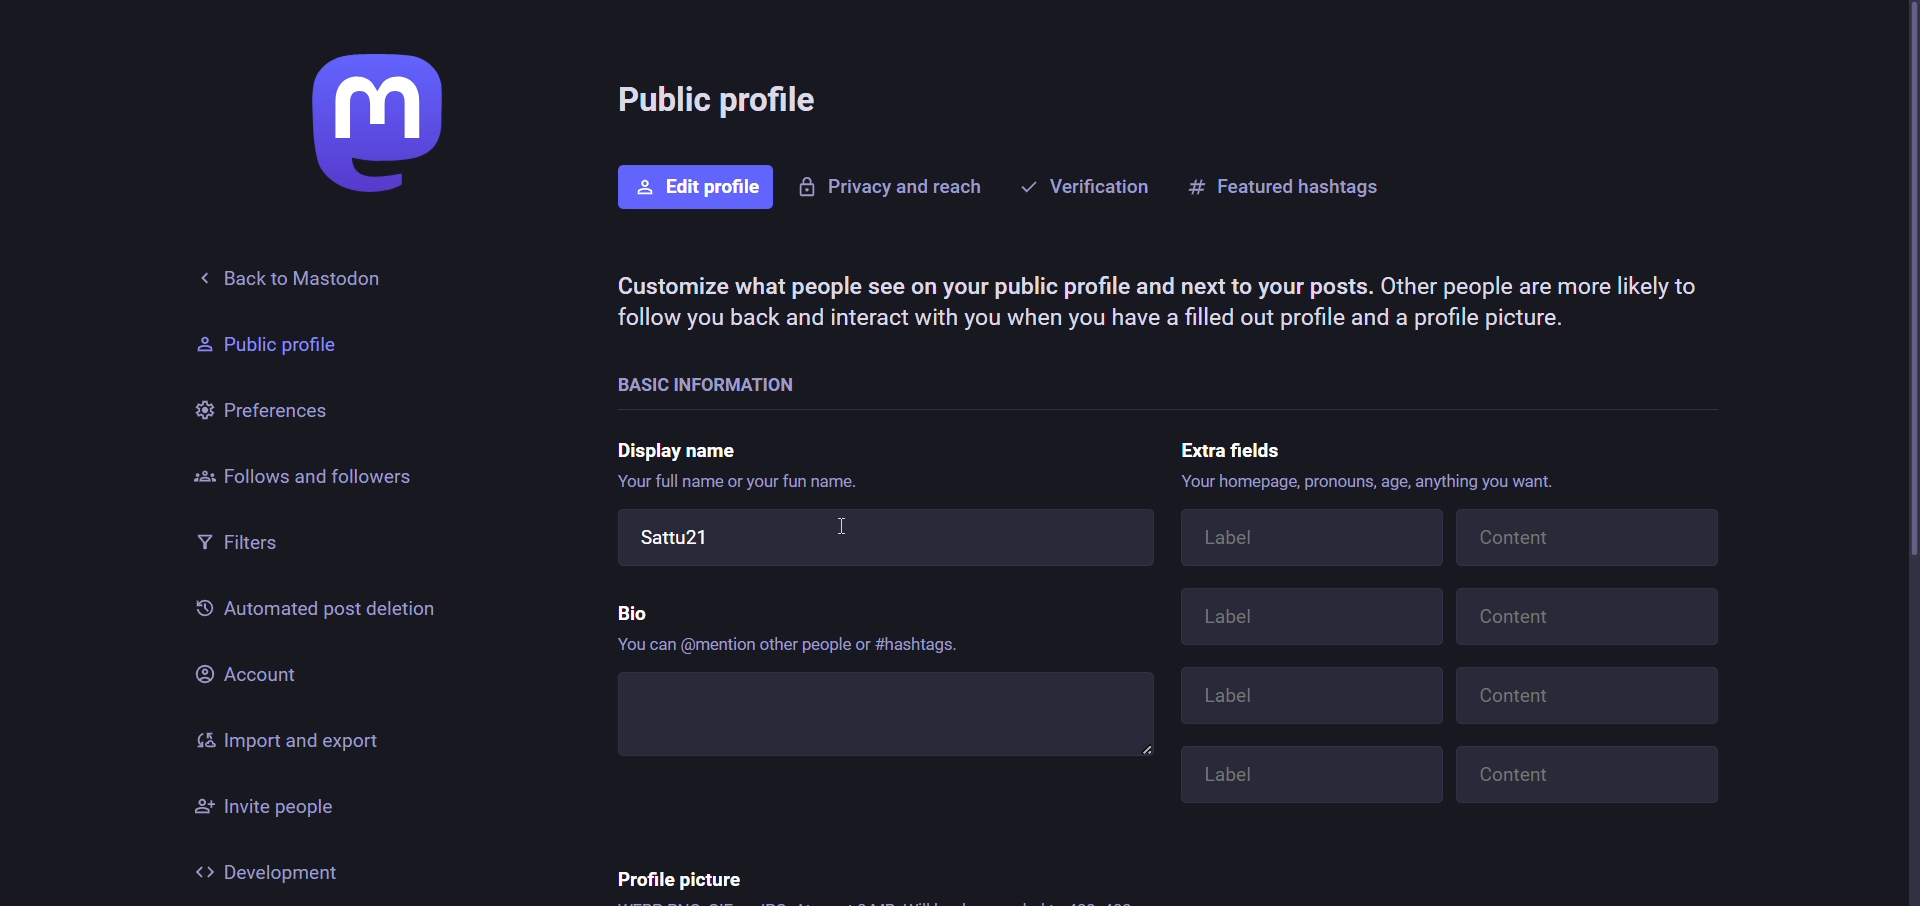  Describe the element at coordinates (1583, 778) in the screenshot. I see `Content ` at that location.